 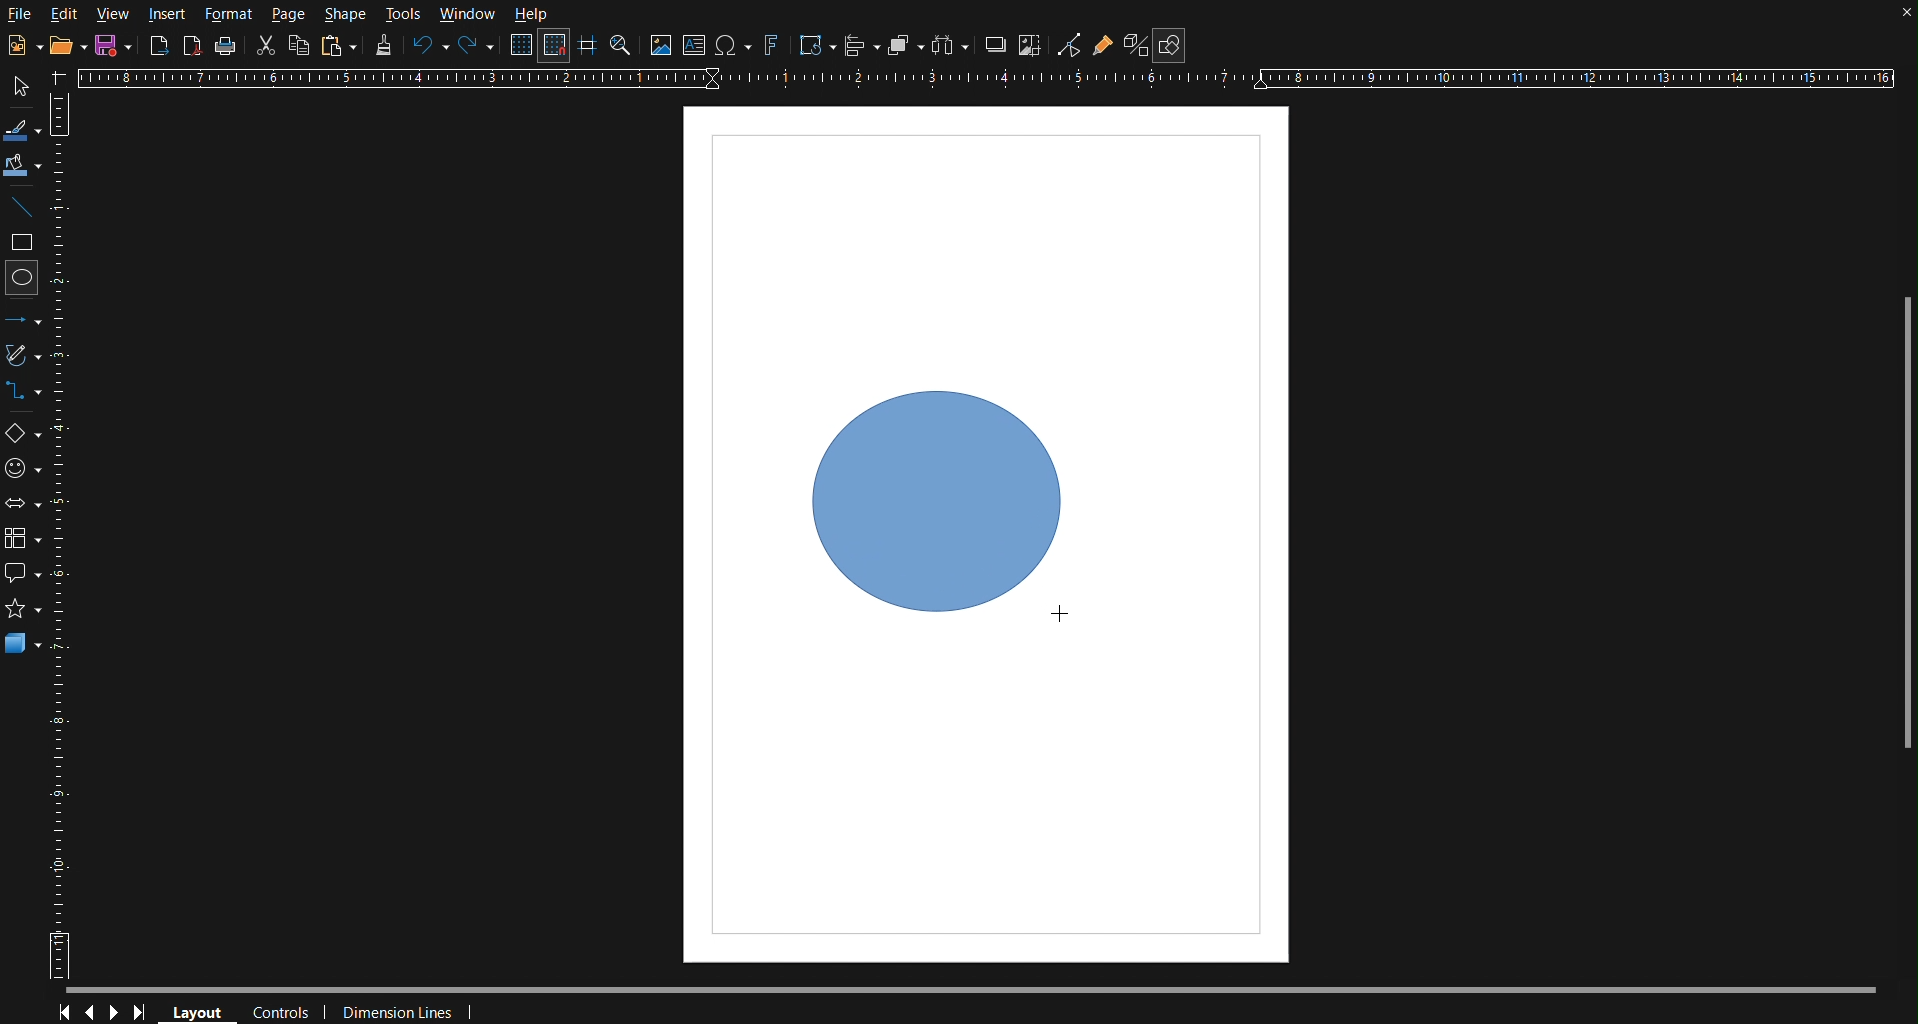 I want to click on Insert, so click(x=166, y=12).